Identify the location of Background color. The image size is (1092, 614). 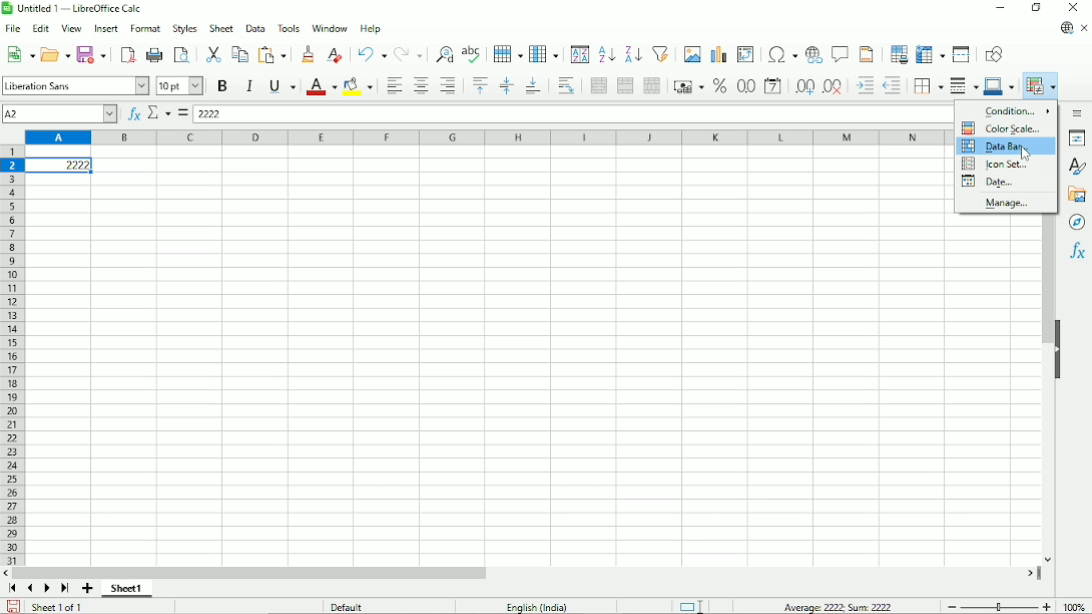
(357, 86).